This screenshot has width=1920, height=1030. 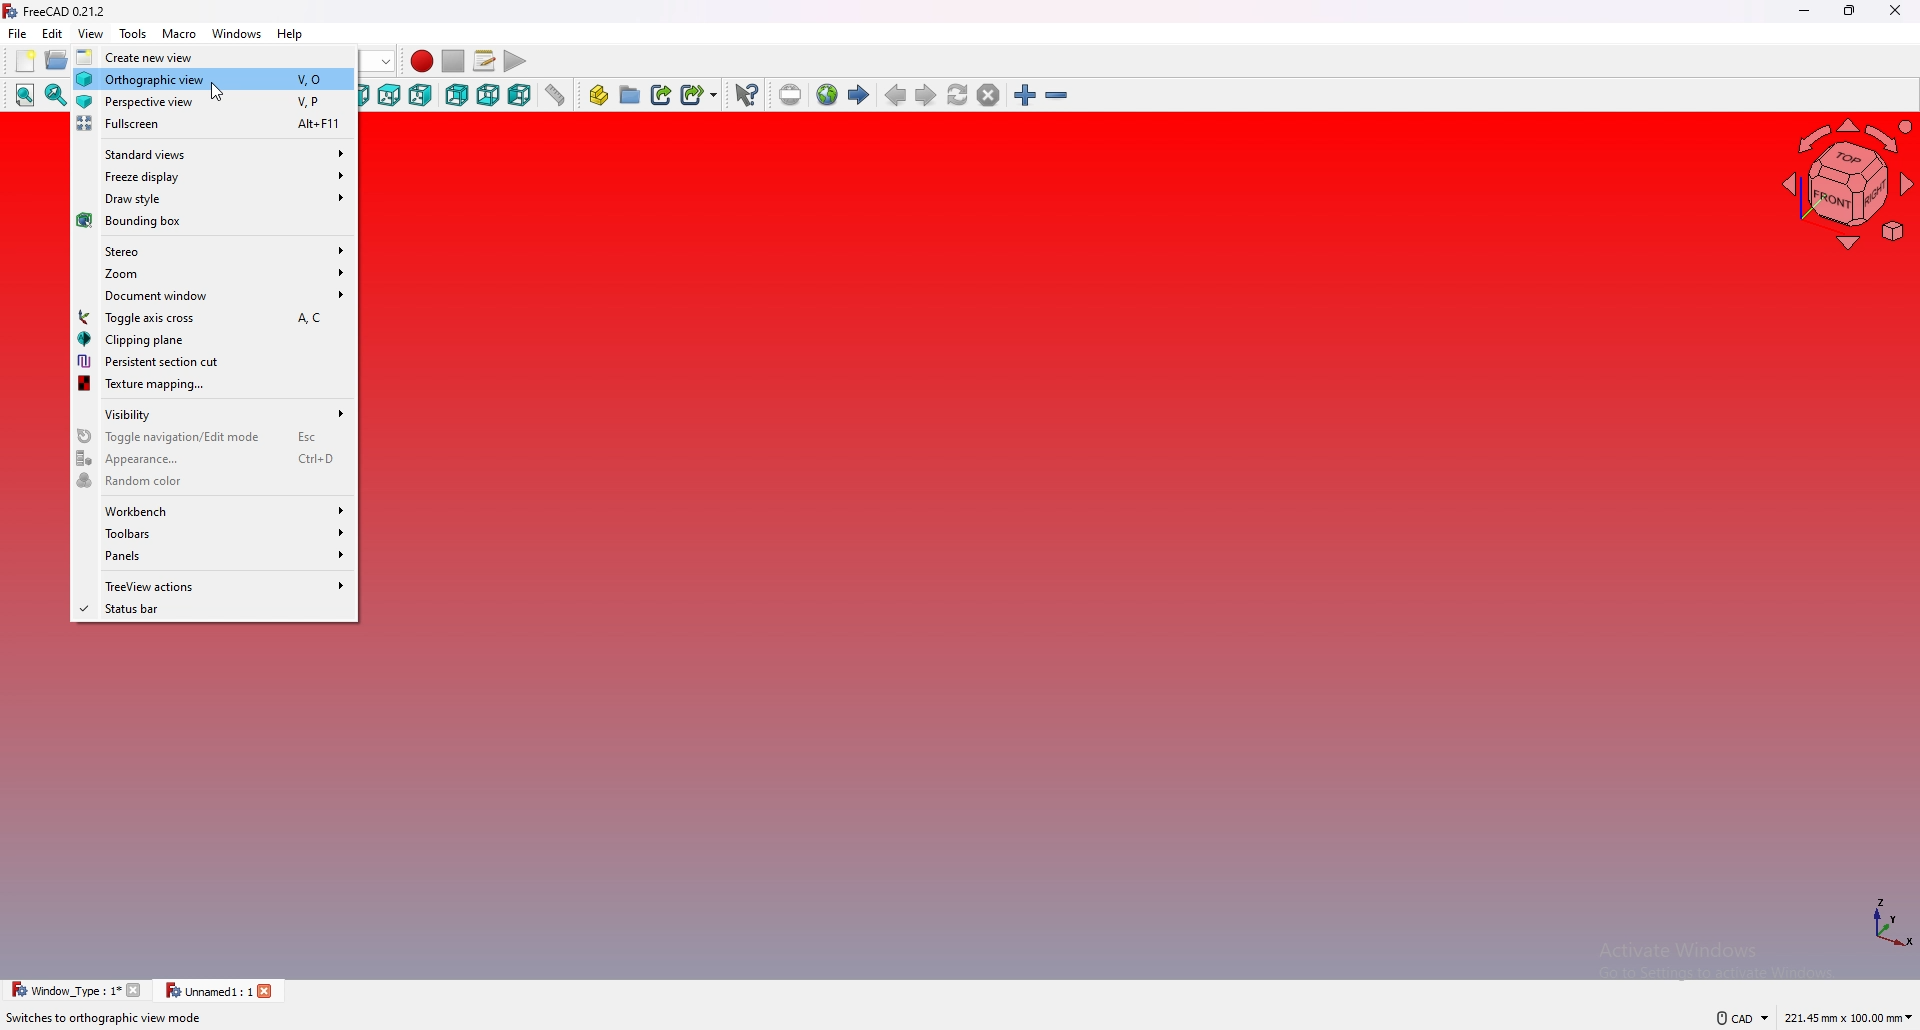 What do you see at coordinates (1057, 94) in the screenshot?
I see `zoom out` at bounding box center [1057, 94].